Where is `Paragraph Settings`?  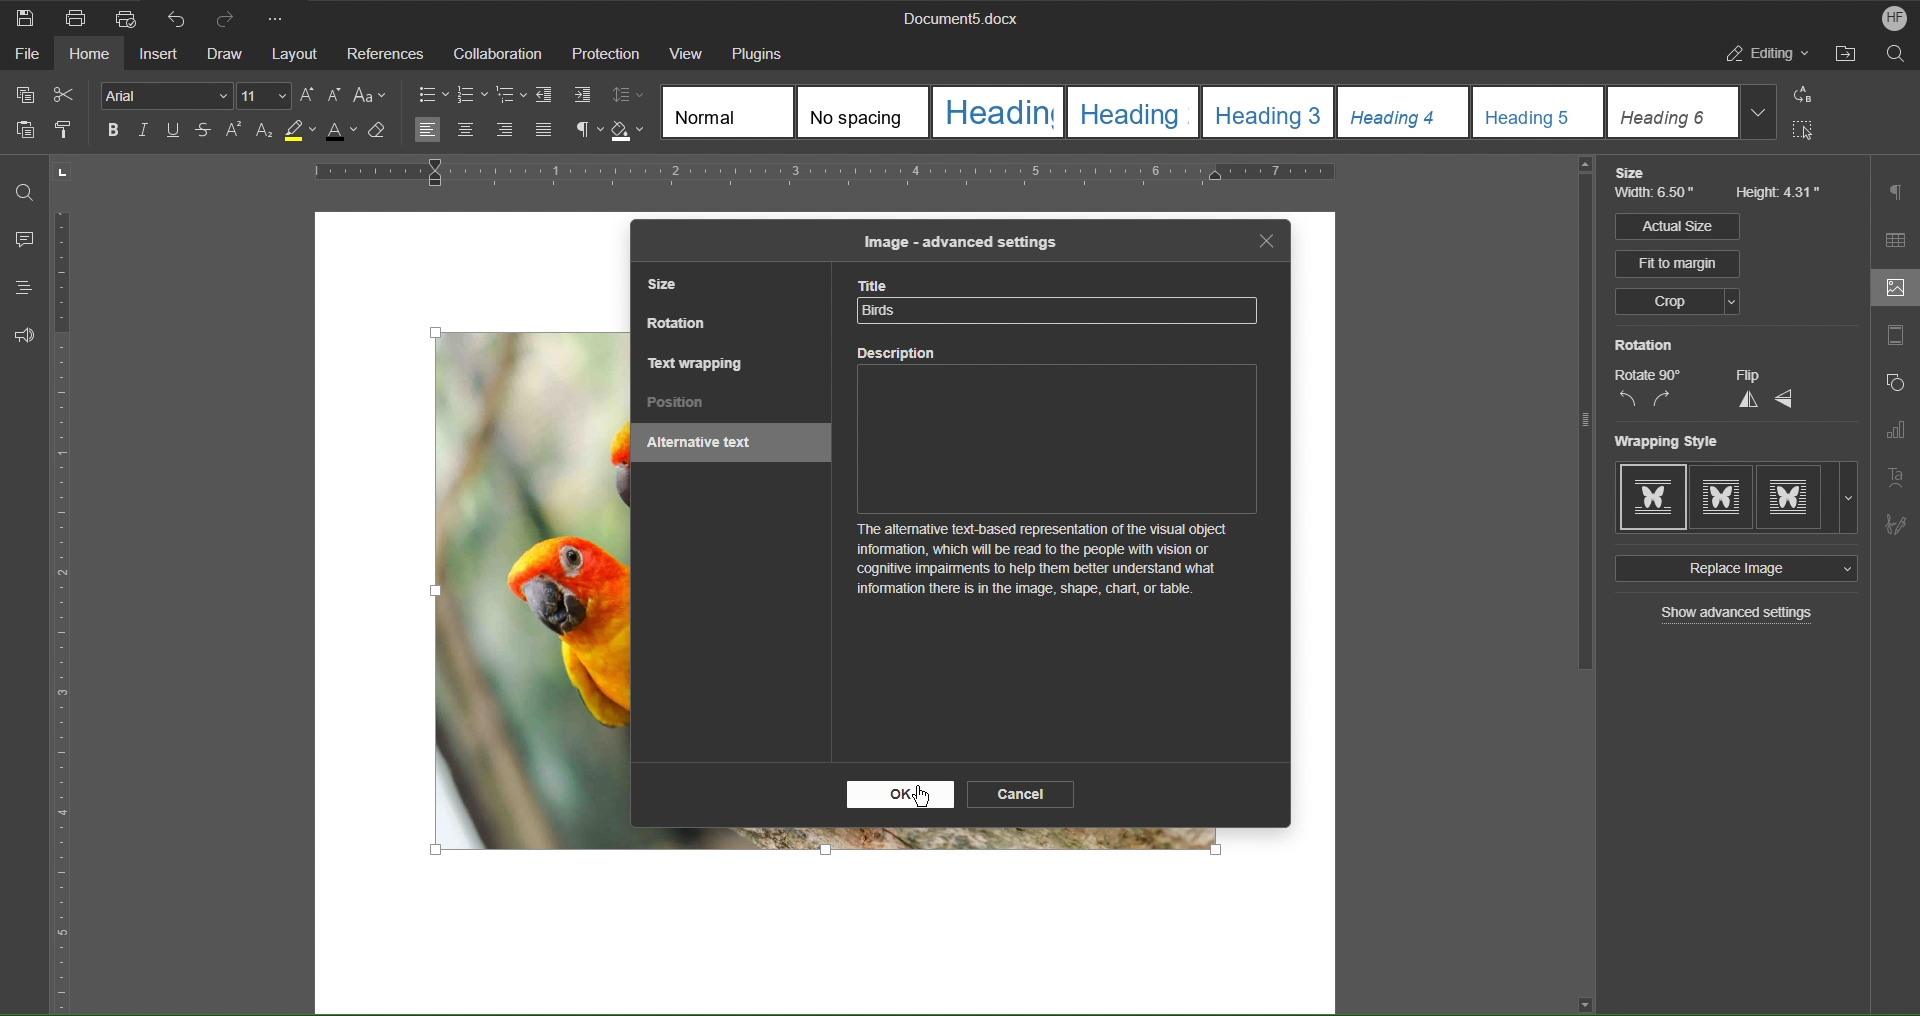
Paragraph Settings is located at coordinates (1898, 192).